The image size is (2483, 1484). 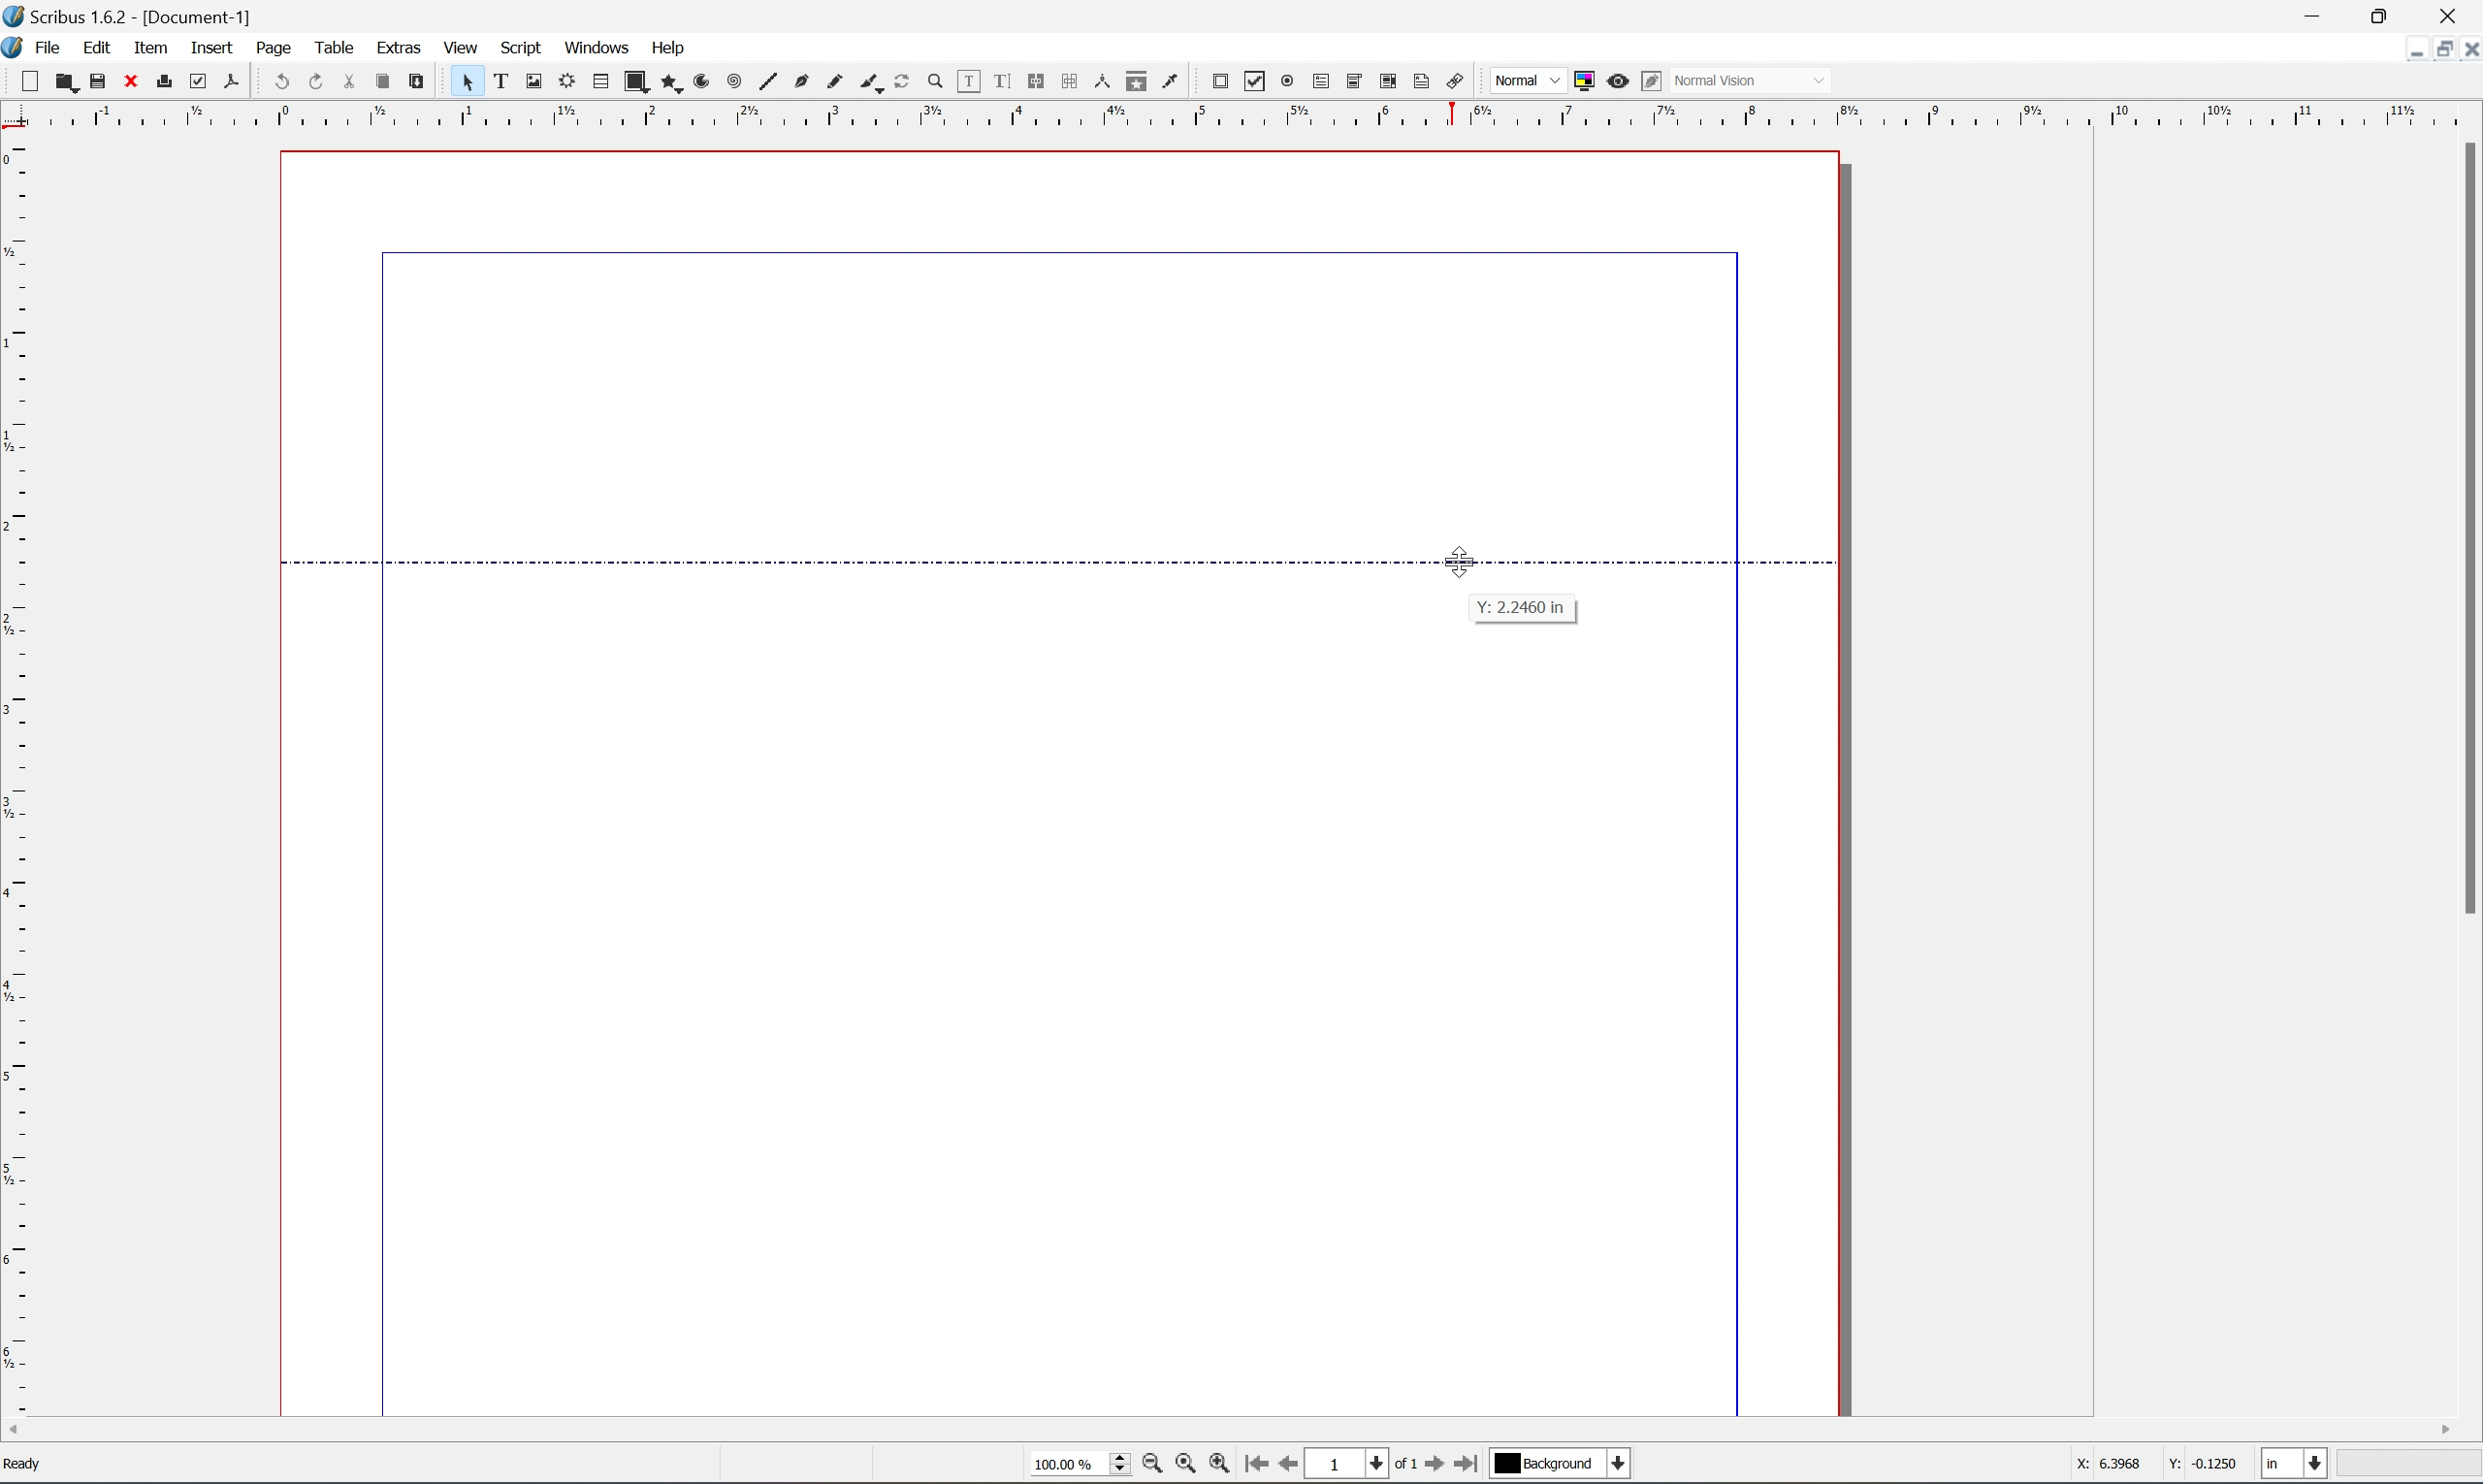 What do you see at coordinates (1226, 1468) in the screenshot?
I see `zoom in` at bounding box center [1226, 1468].